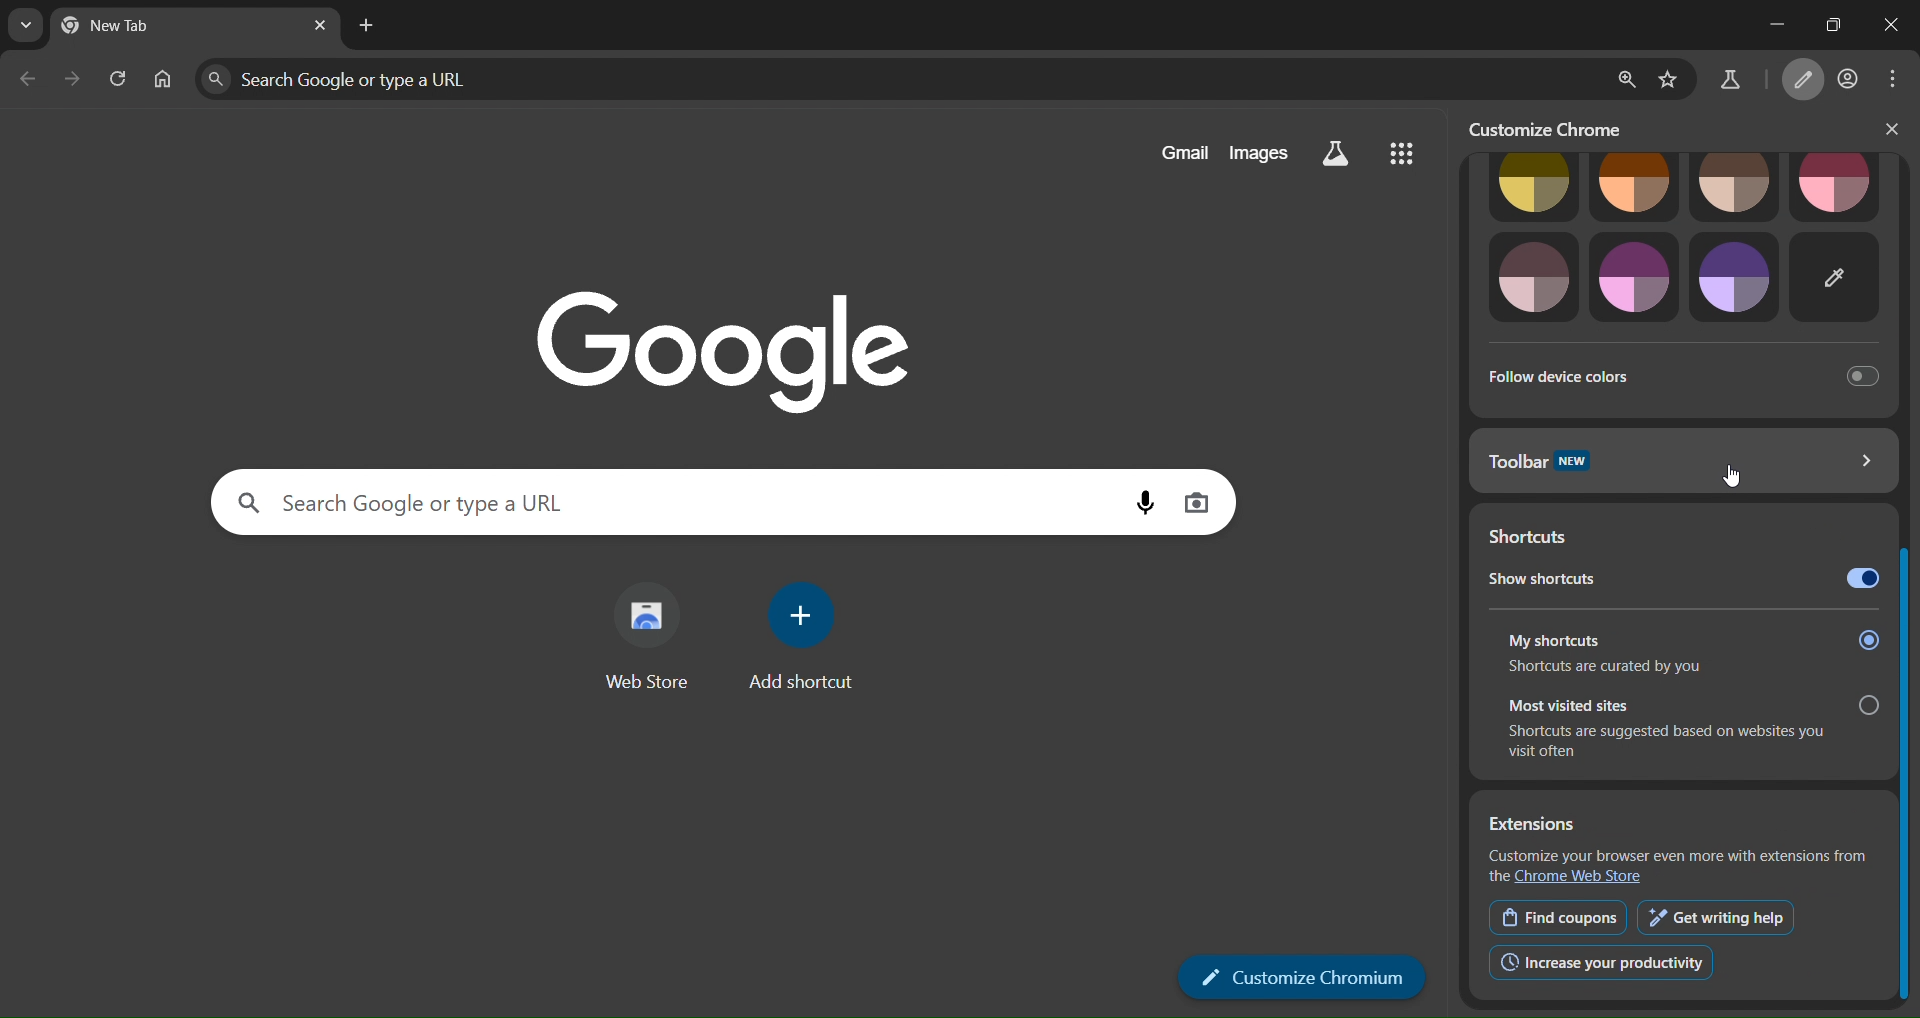 This screenshot has height=1018, width=1920. Describe the element at coordinates (1678, 458) in the screenshot. I see `toolbar` at that location.